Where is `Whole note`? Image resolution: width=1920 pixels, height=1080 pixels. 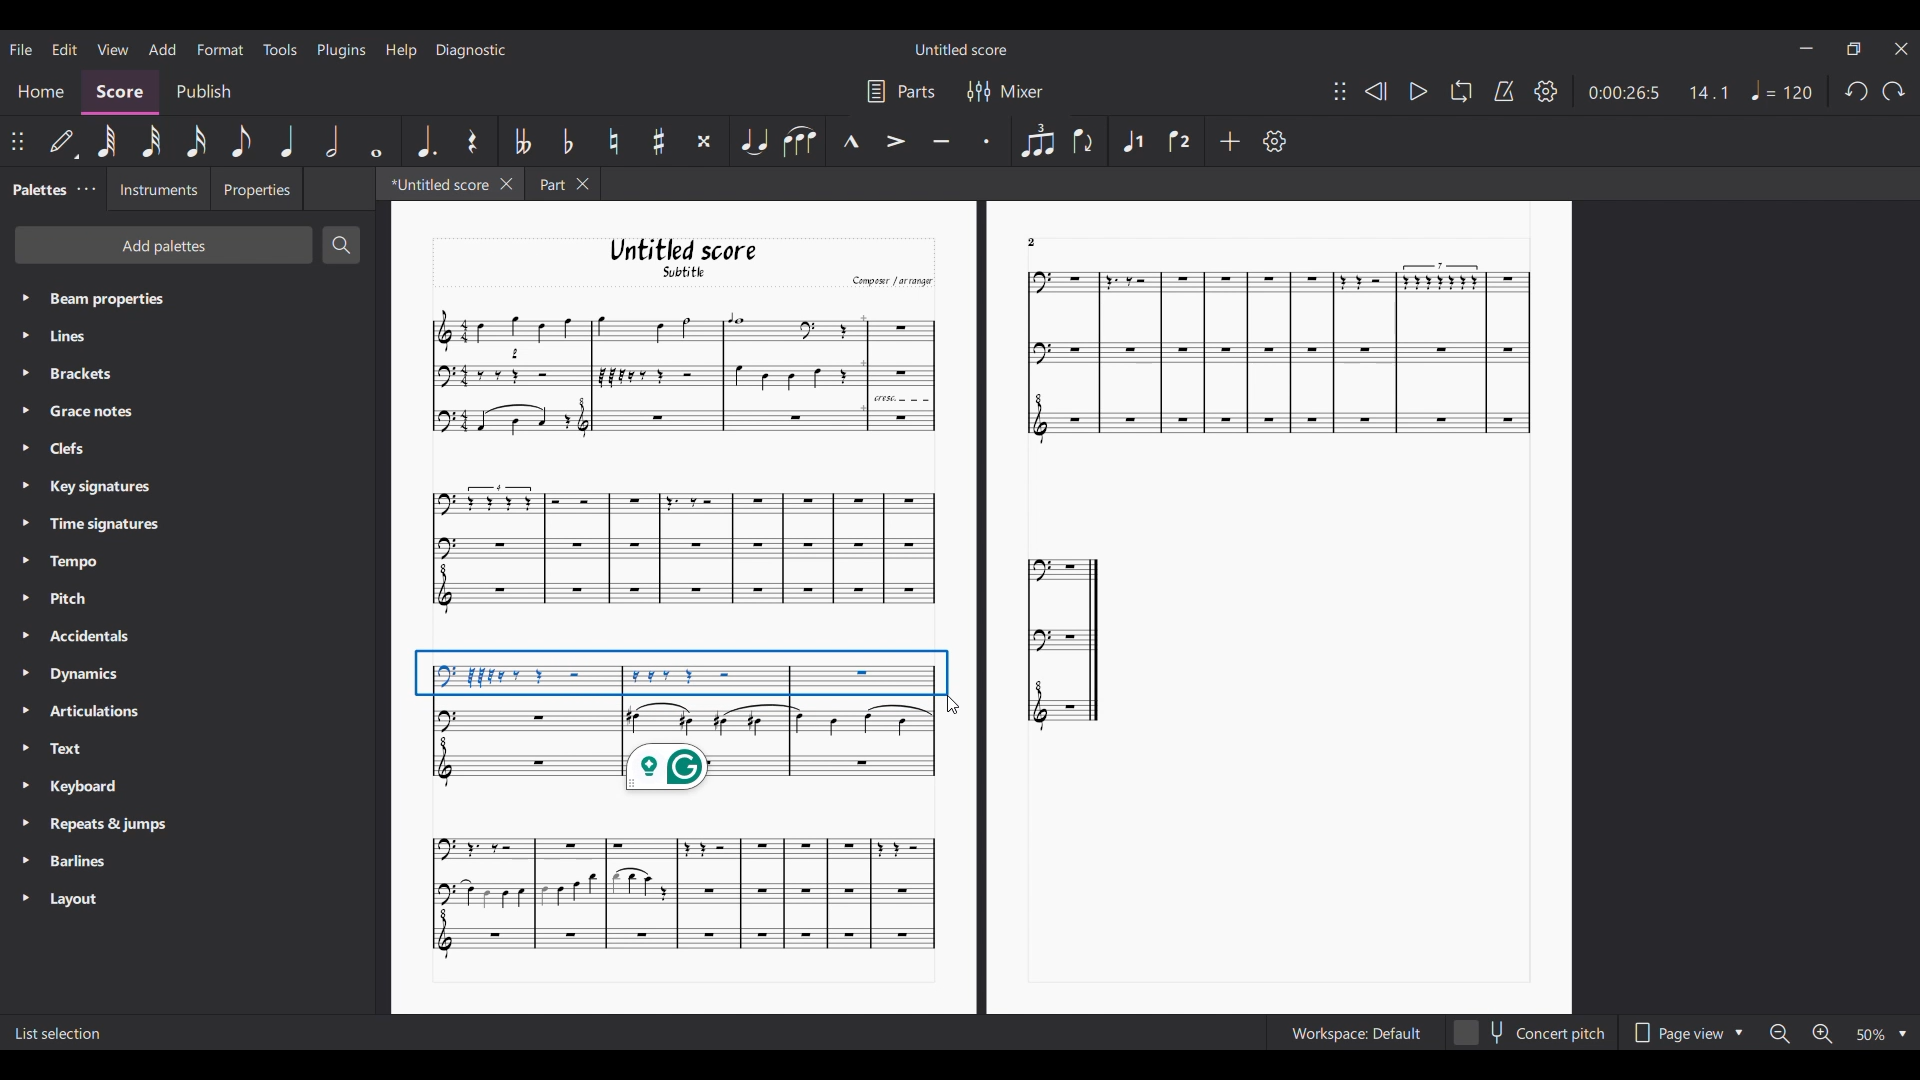
Whole note is located at coordinates (377, 142).